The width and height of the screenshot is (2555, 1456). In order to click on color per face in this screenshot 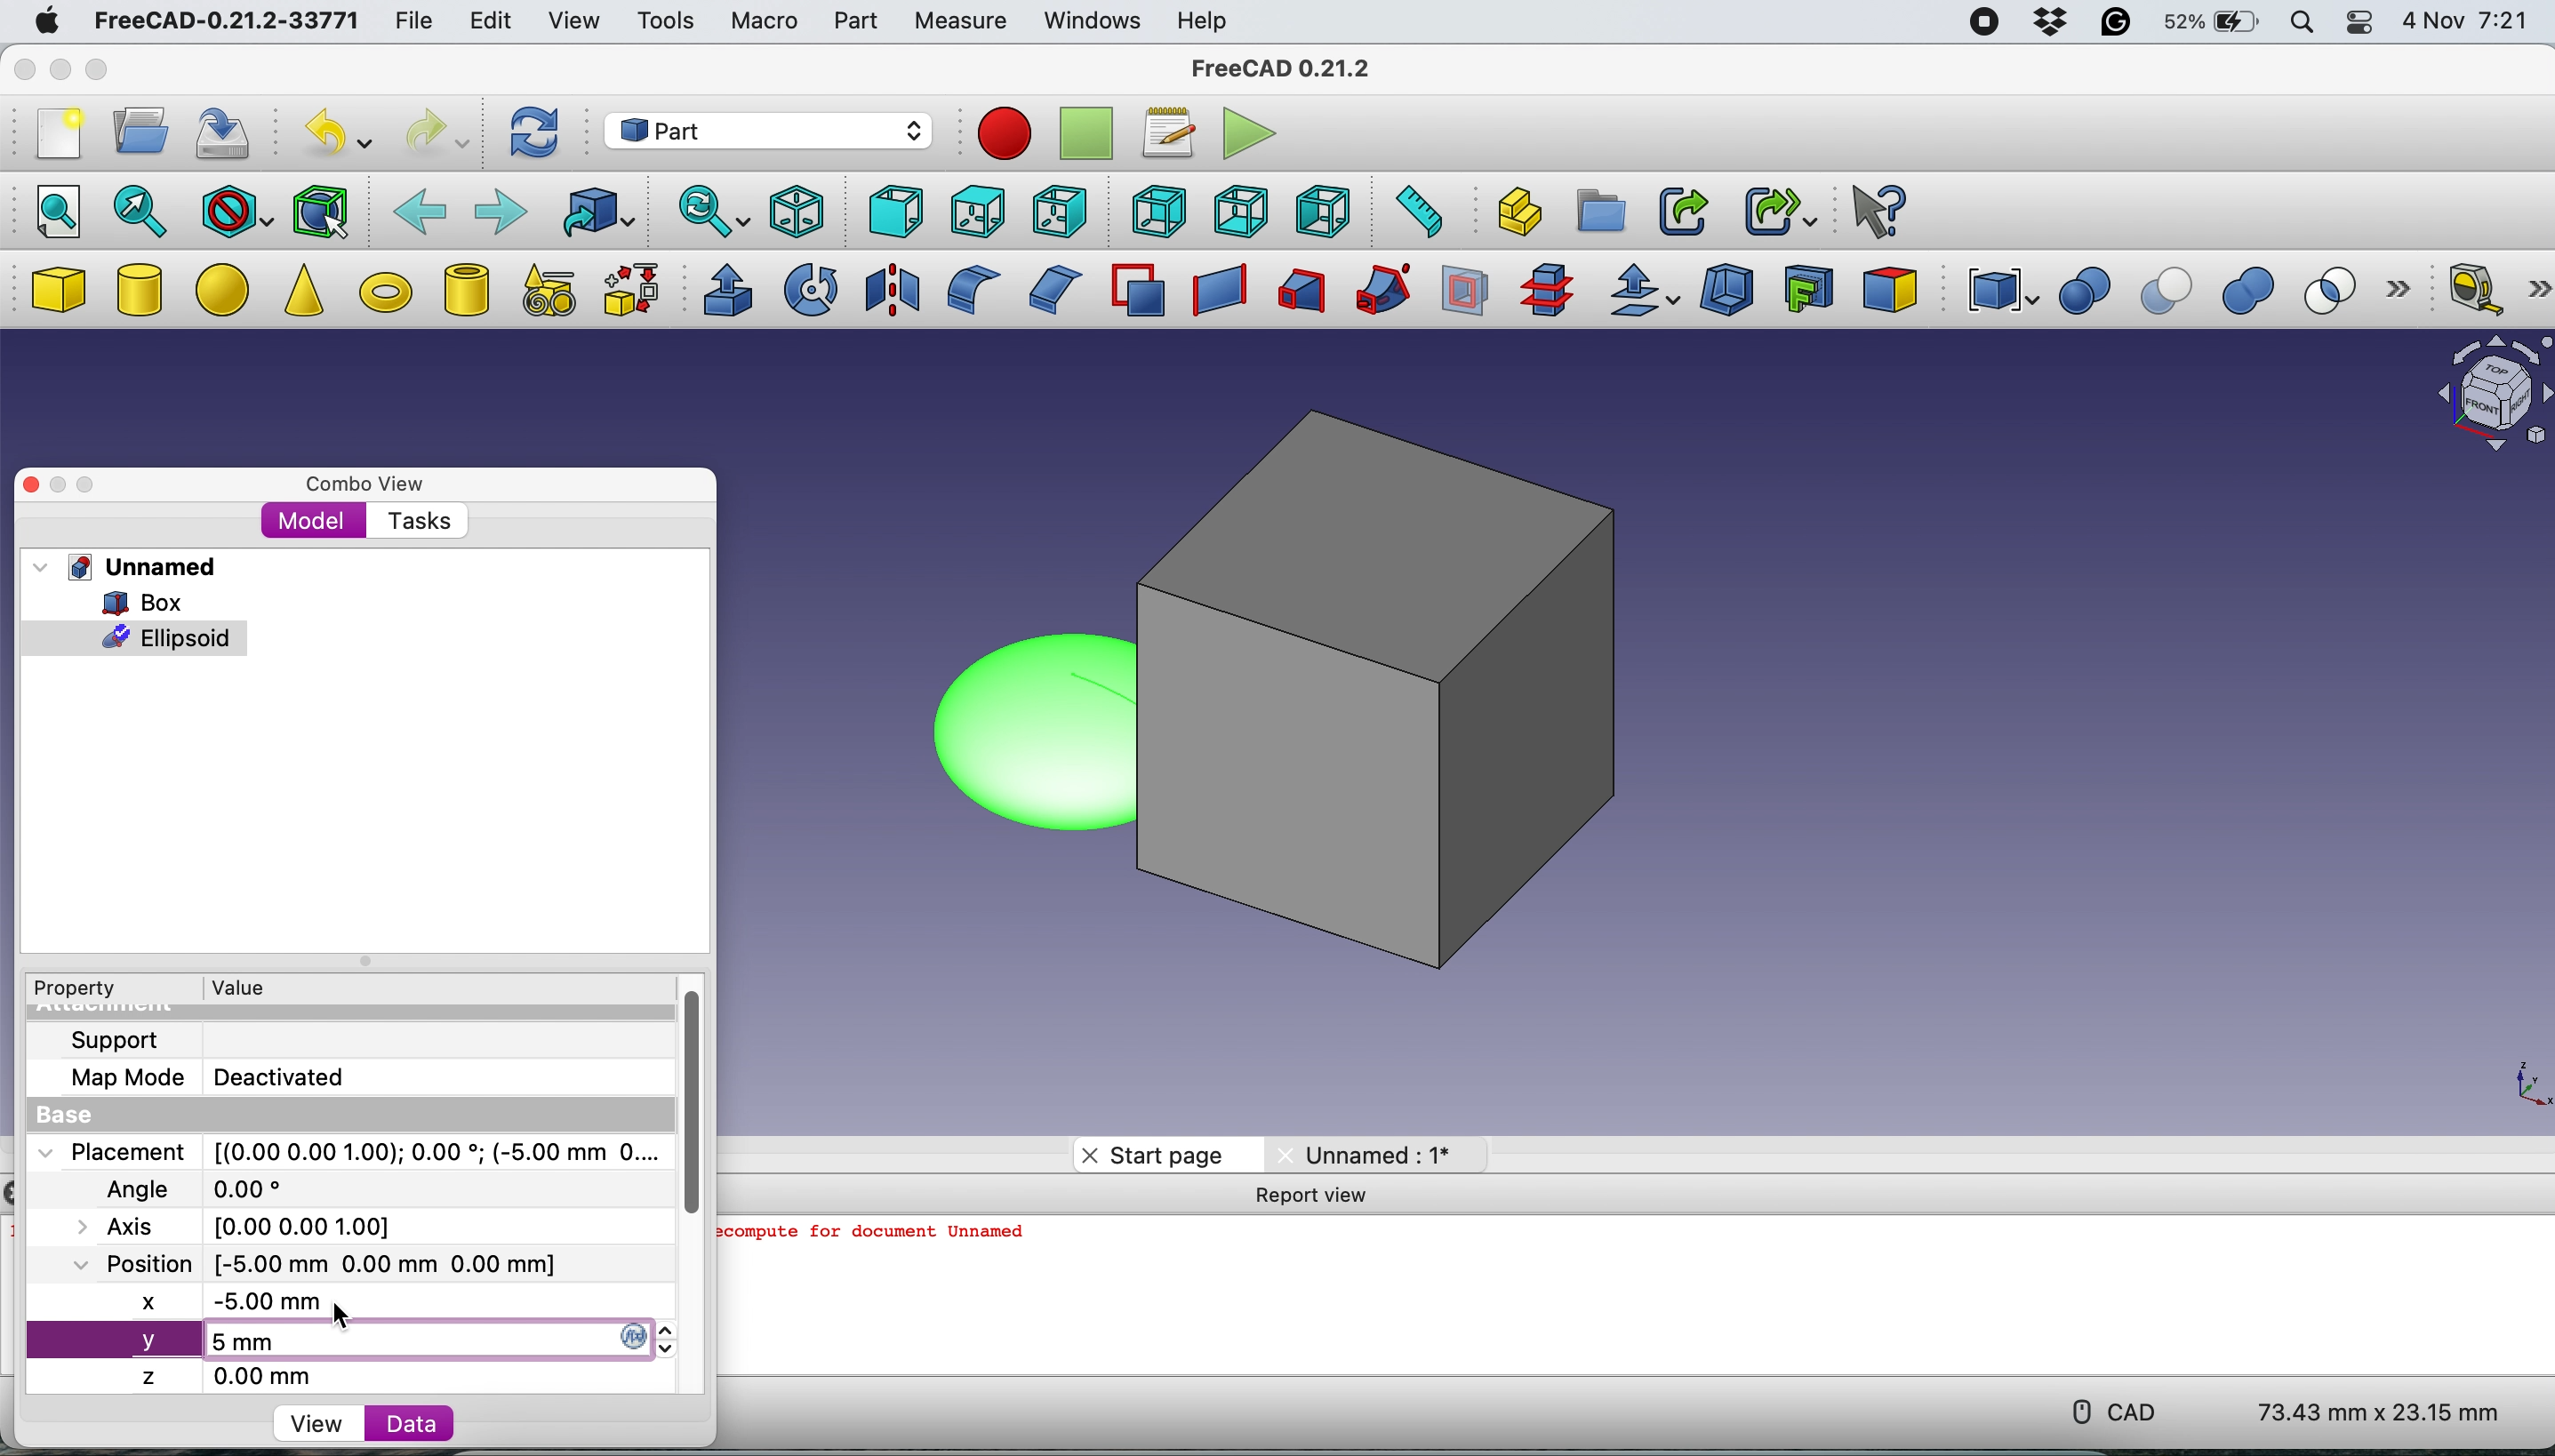, I will do `click(1891, 288)`.